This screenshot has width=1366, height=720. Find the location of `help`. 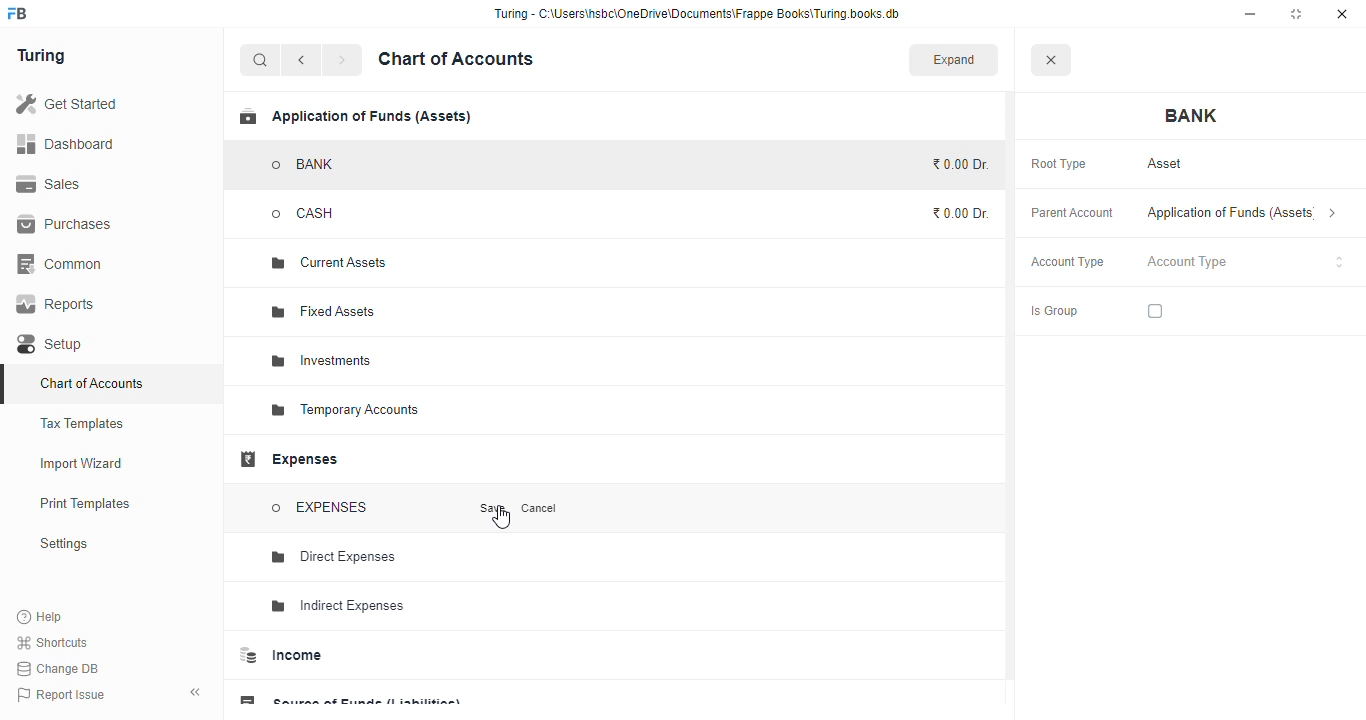

help is located at coordinates (40, 616).